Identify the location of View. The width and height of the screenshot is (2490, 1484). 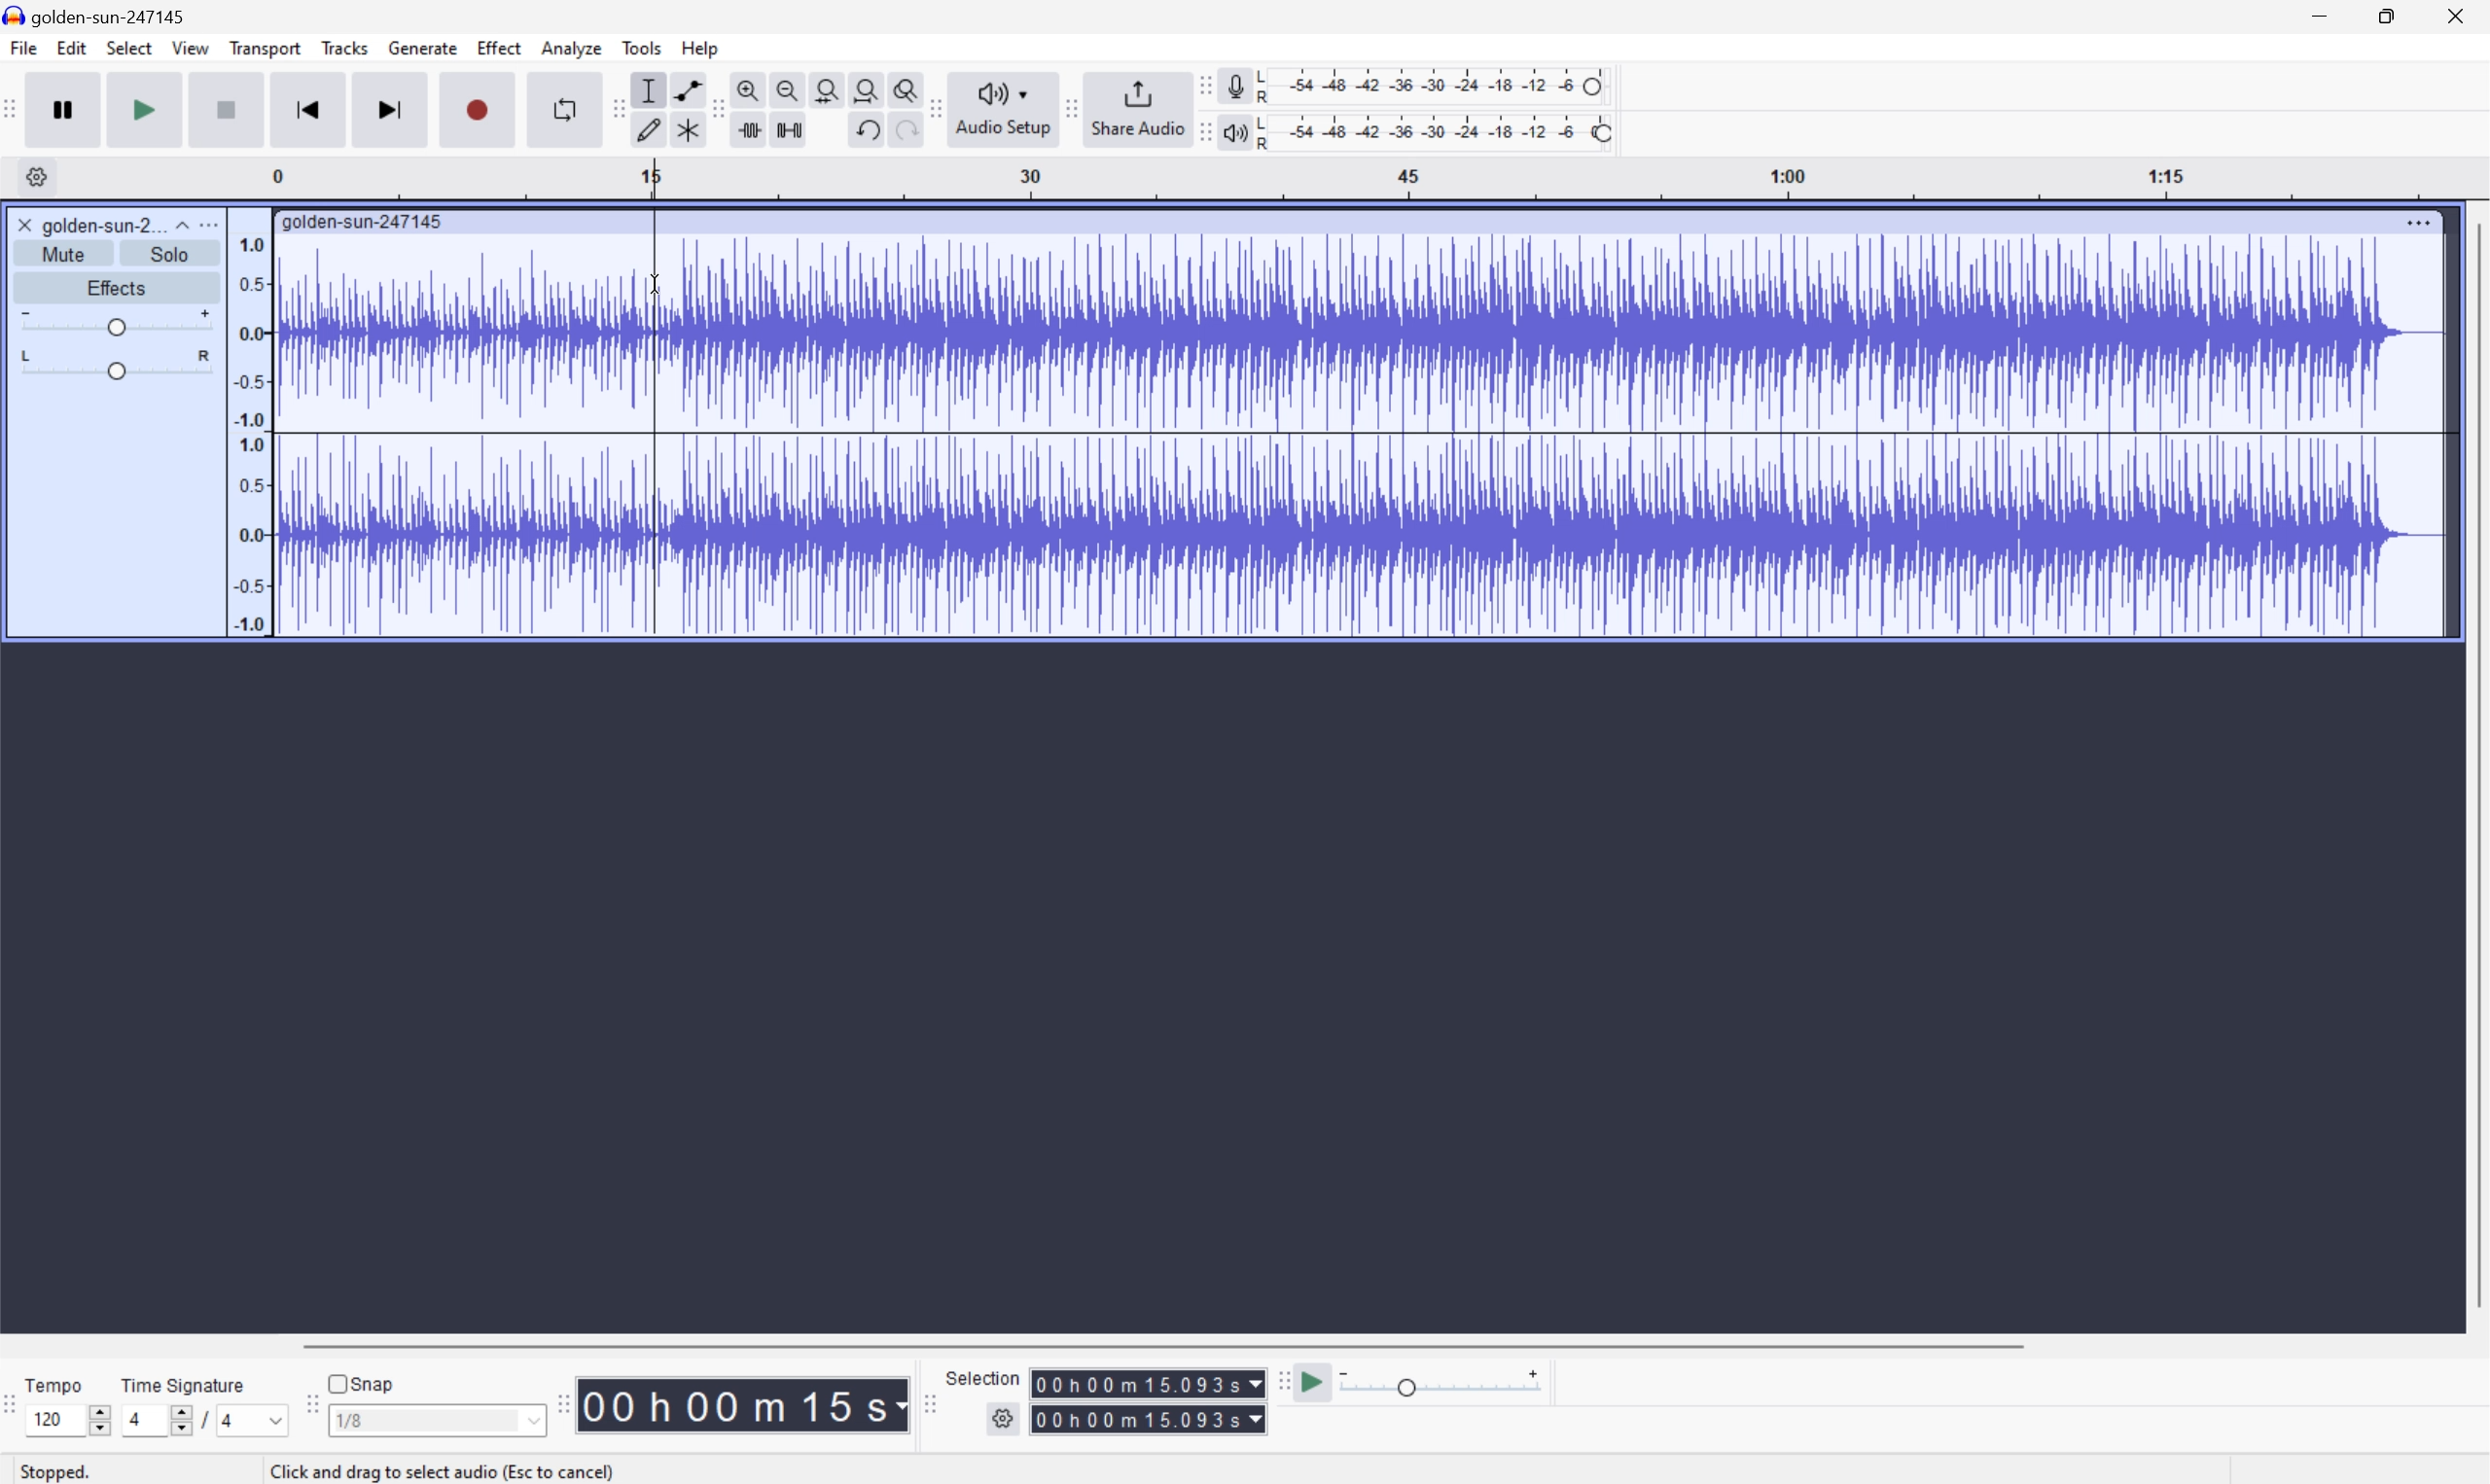
(192, 52).